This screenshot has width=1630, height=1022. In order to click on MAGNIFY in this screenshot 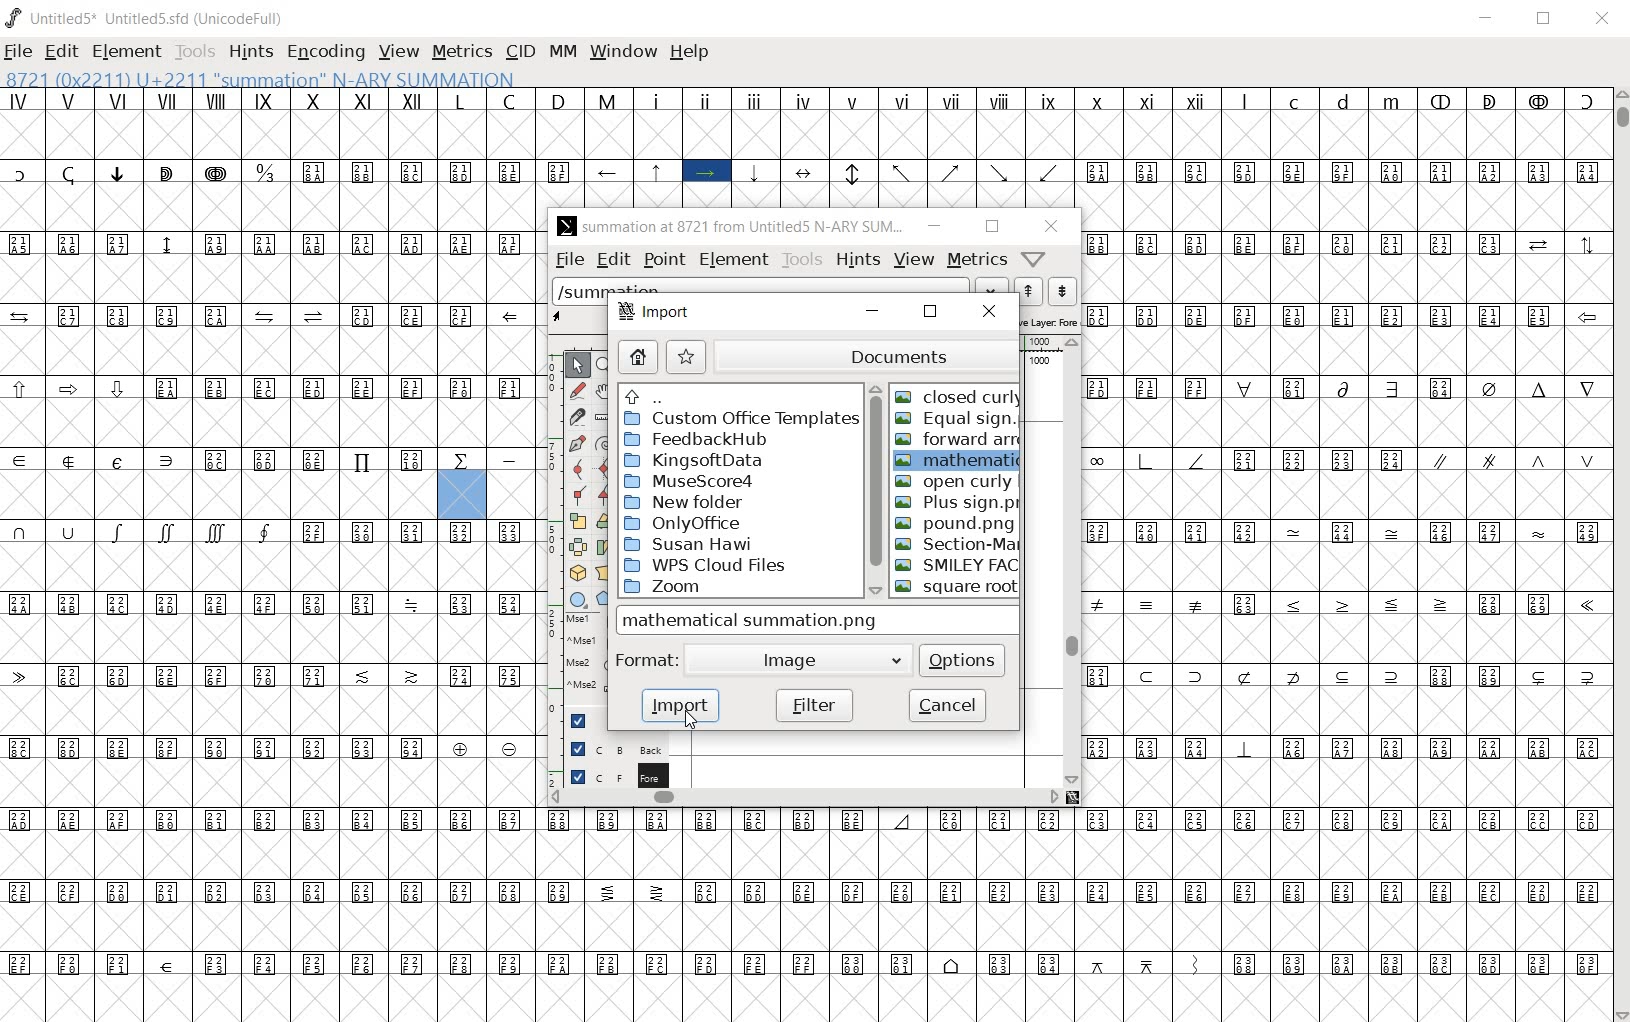, I will do `click(606, 365)`.